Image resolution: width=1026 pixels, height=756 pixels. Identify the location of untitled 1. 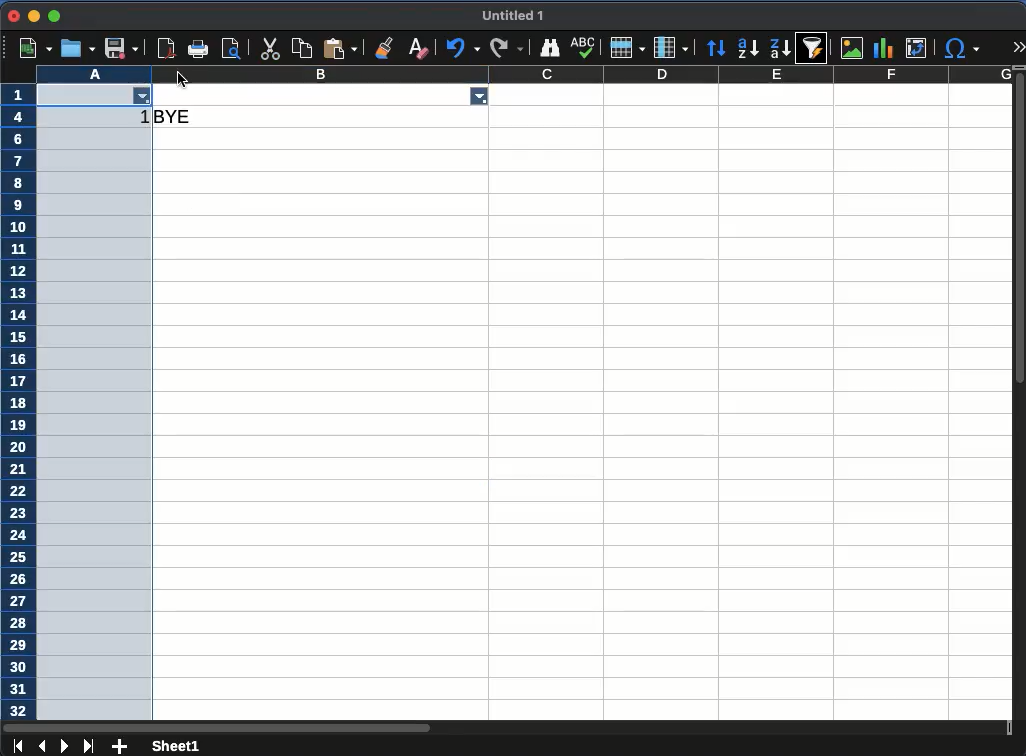
(514, 15).